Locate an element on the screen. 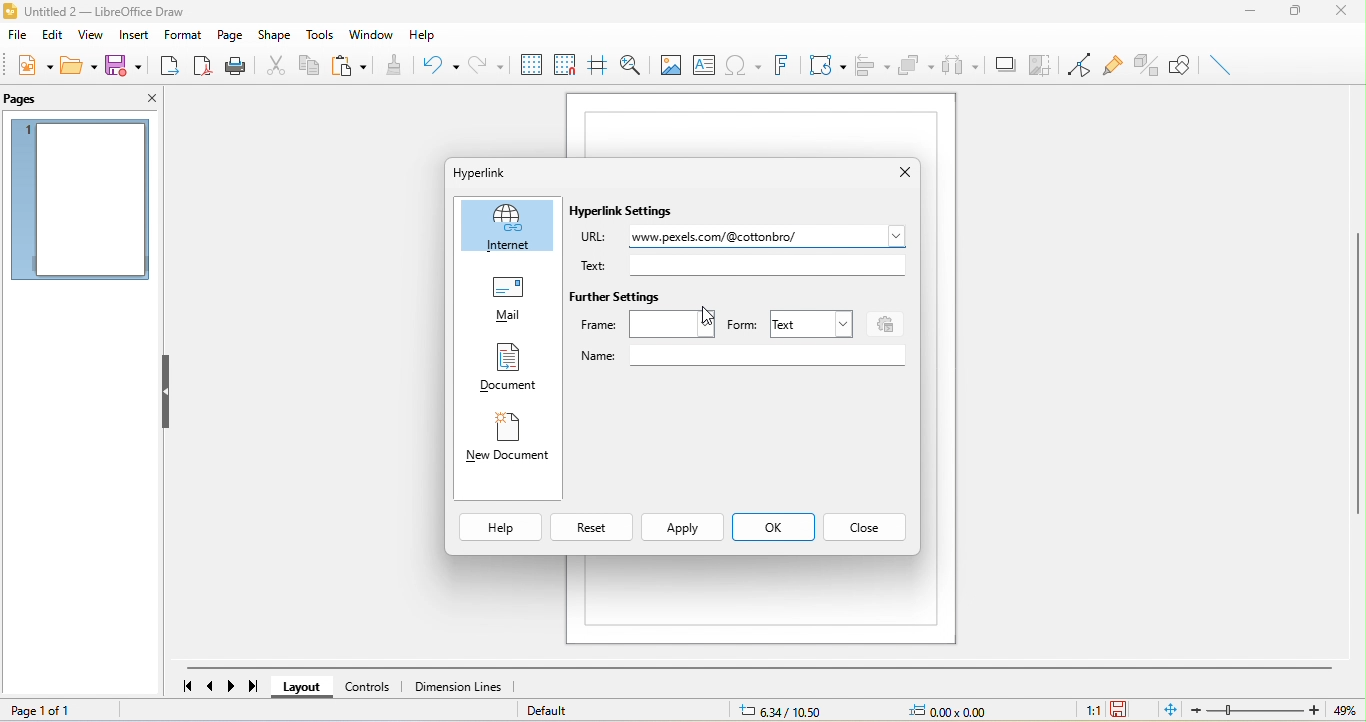 The width and height of the screenshot is (1366, 722). 49% is located at coordinates (1345, 709).